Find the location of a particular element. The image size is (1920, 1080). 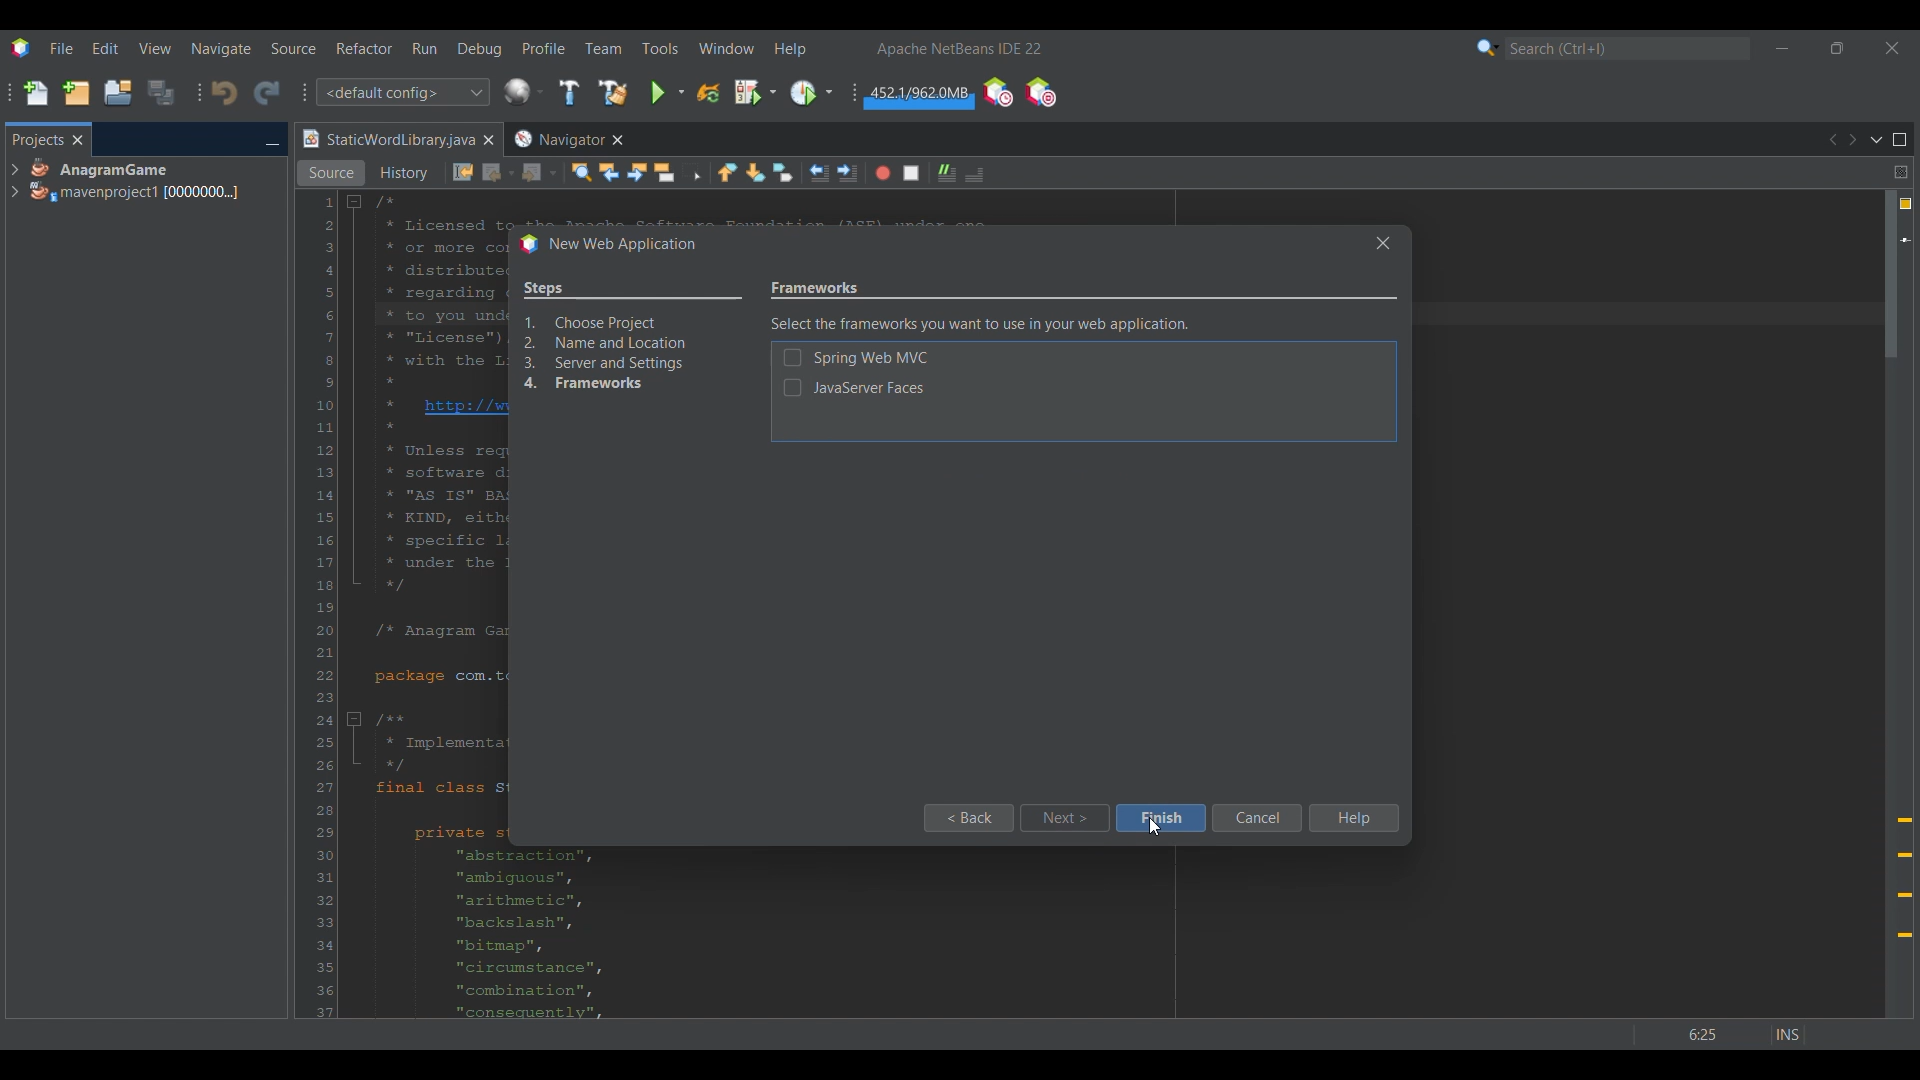

Project options is located at coordinates (136, 180).